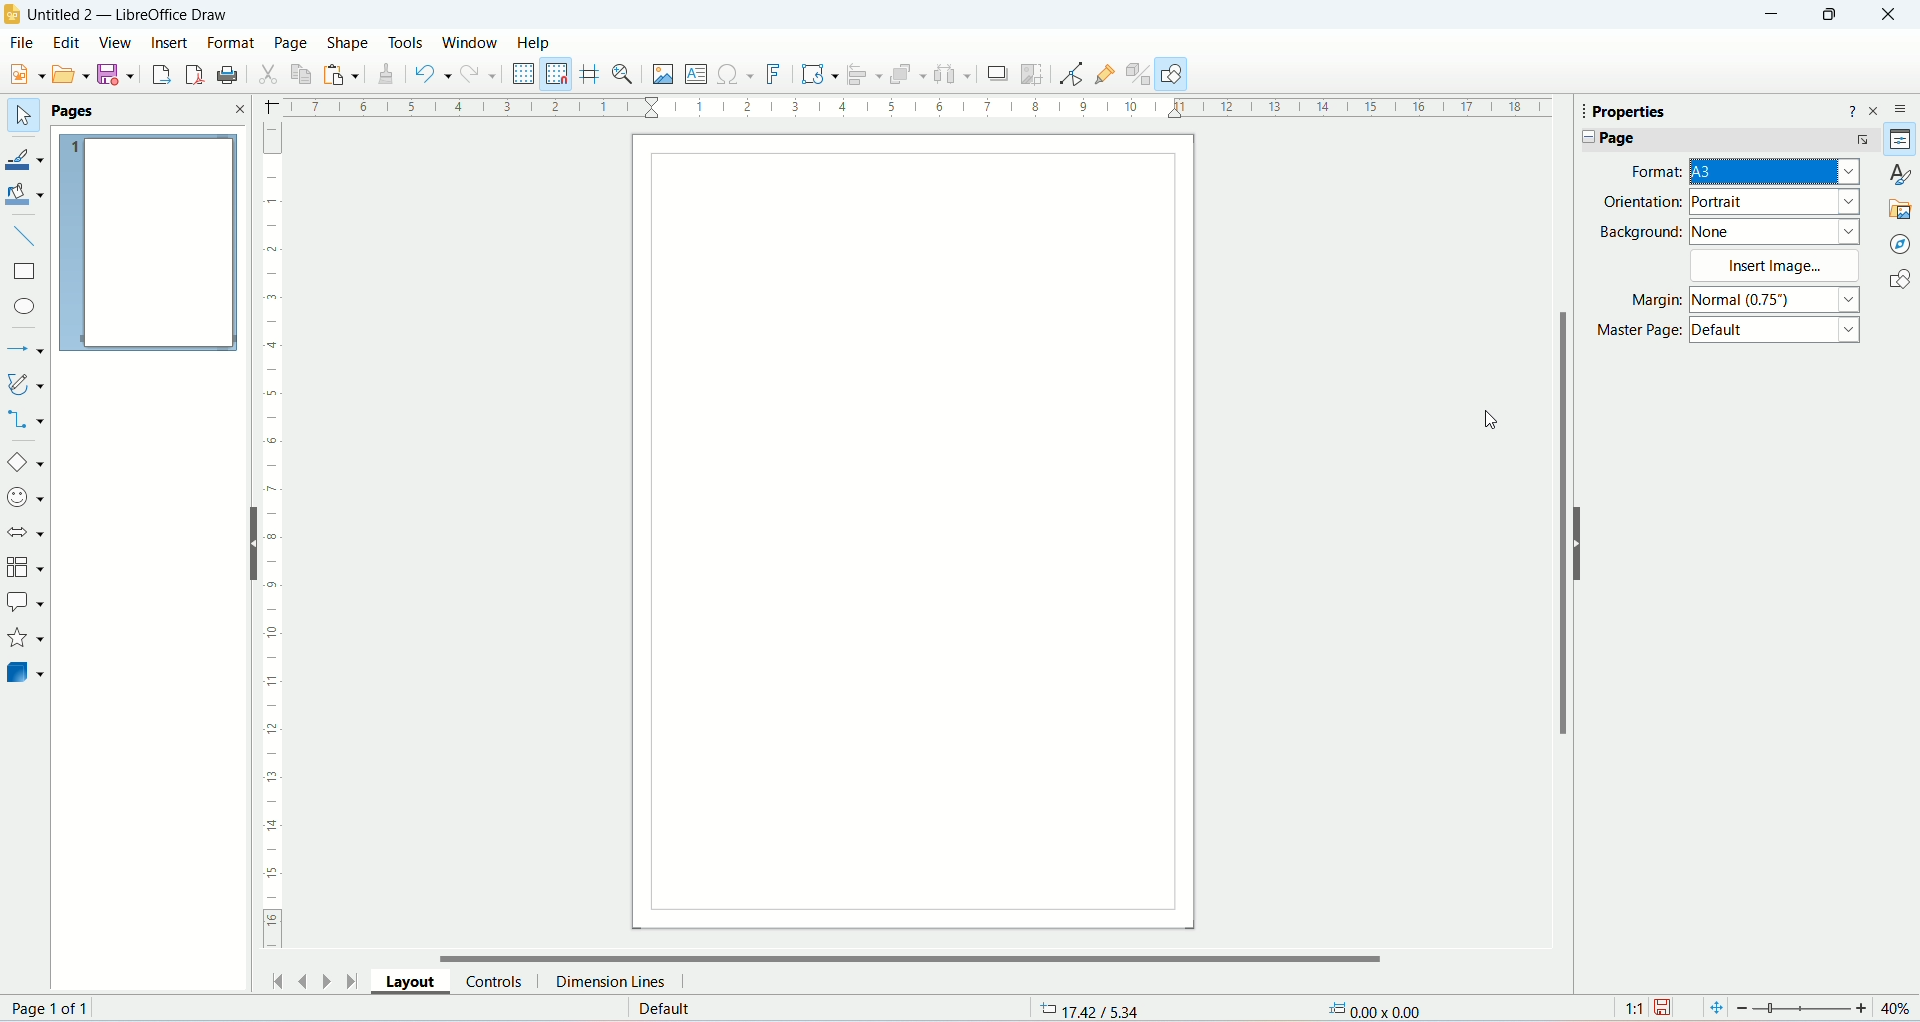  What do you see at coordinates (1827, 1007) in the screenshot?
I see `zoom factor` at bounding box center [1827, 1007].